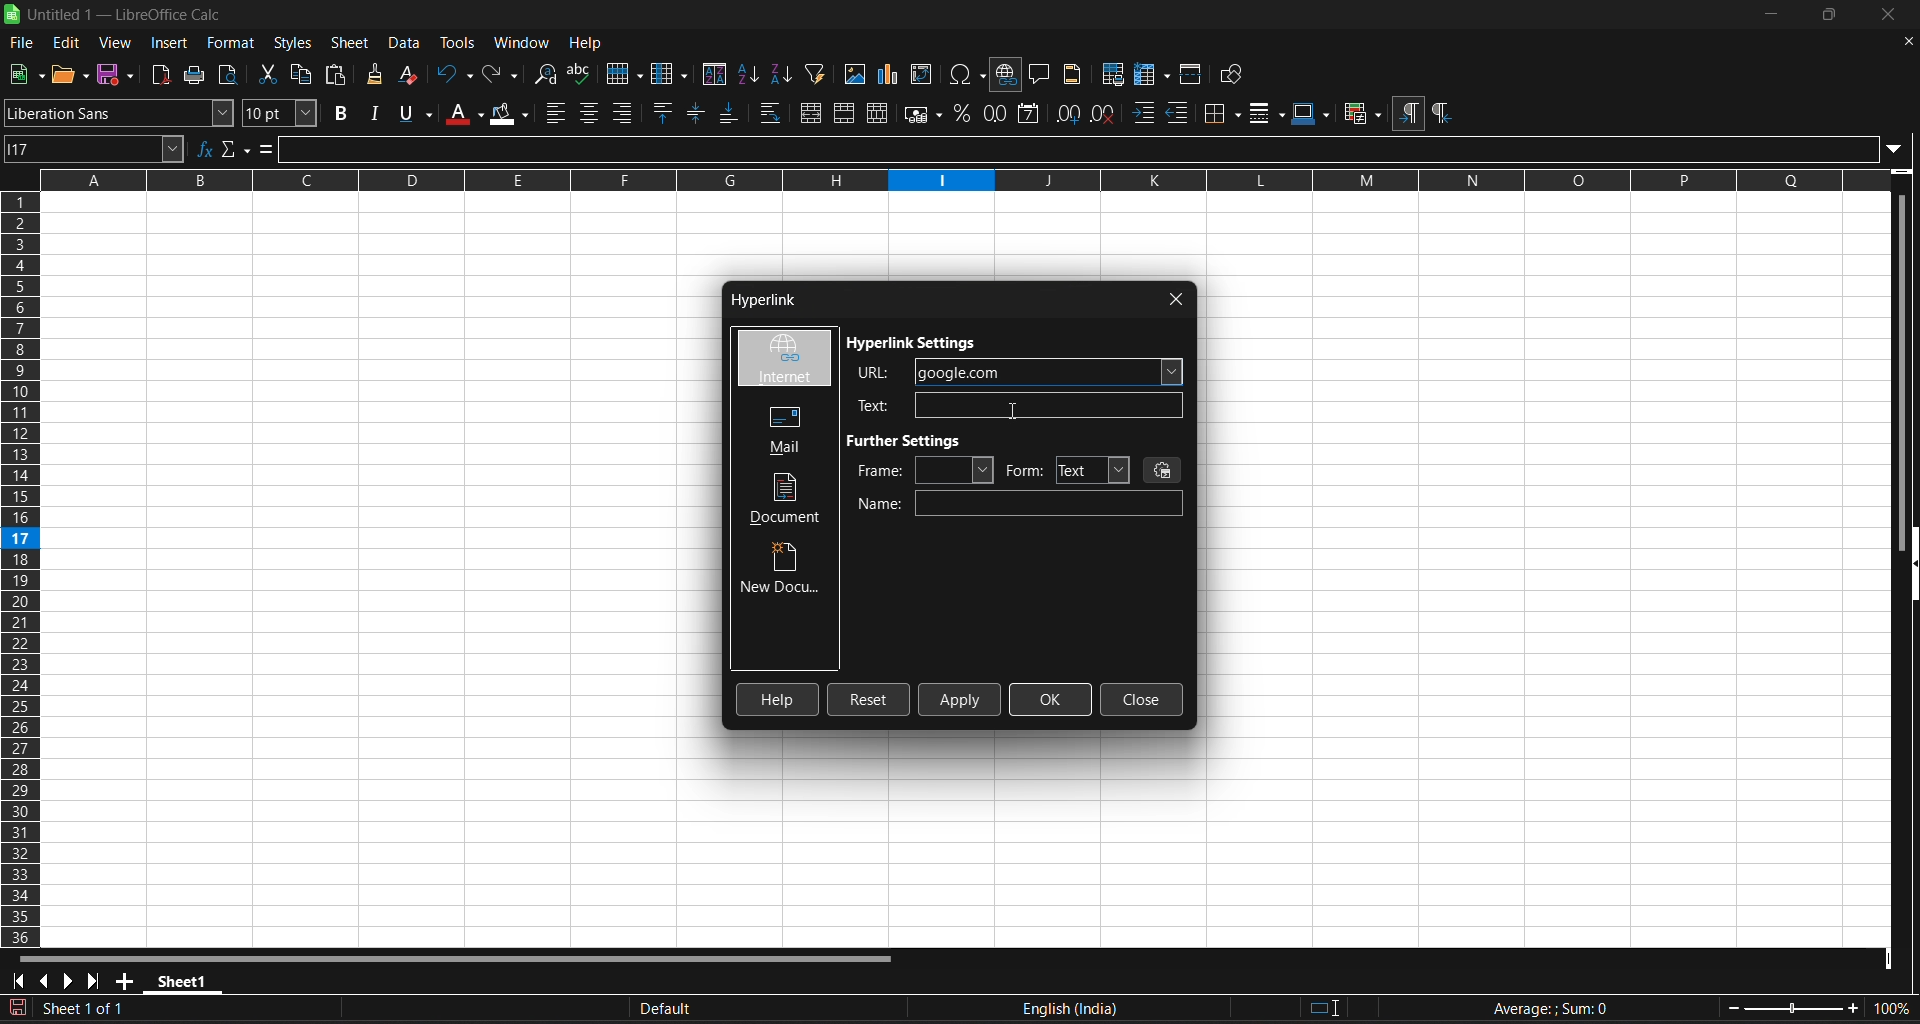  What do you see at coordinates (869, 700) in the screenshot?
I see `reset` at bounding box center [869, 700].